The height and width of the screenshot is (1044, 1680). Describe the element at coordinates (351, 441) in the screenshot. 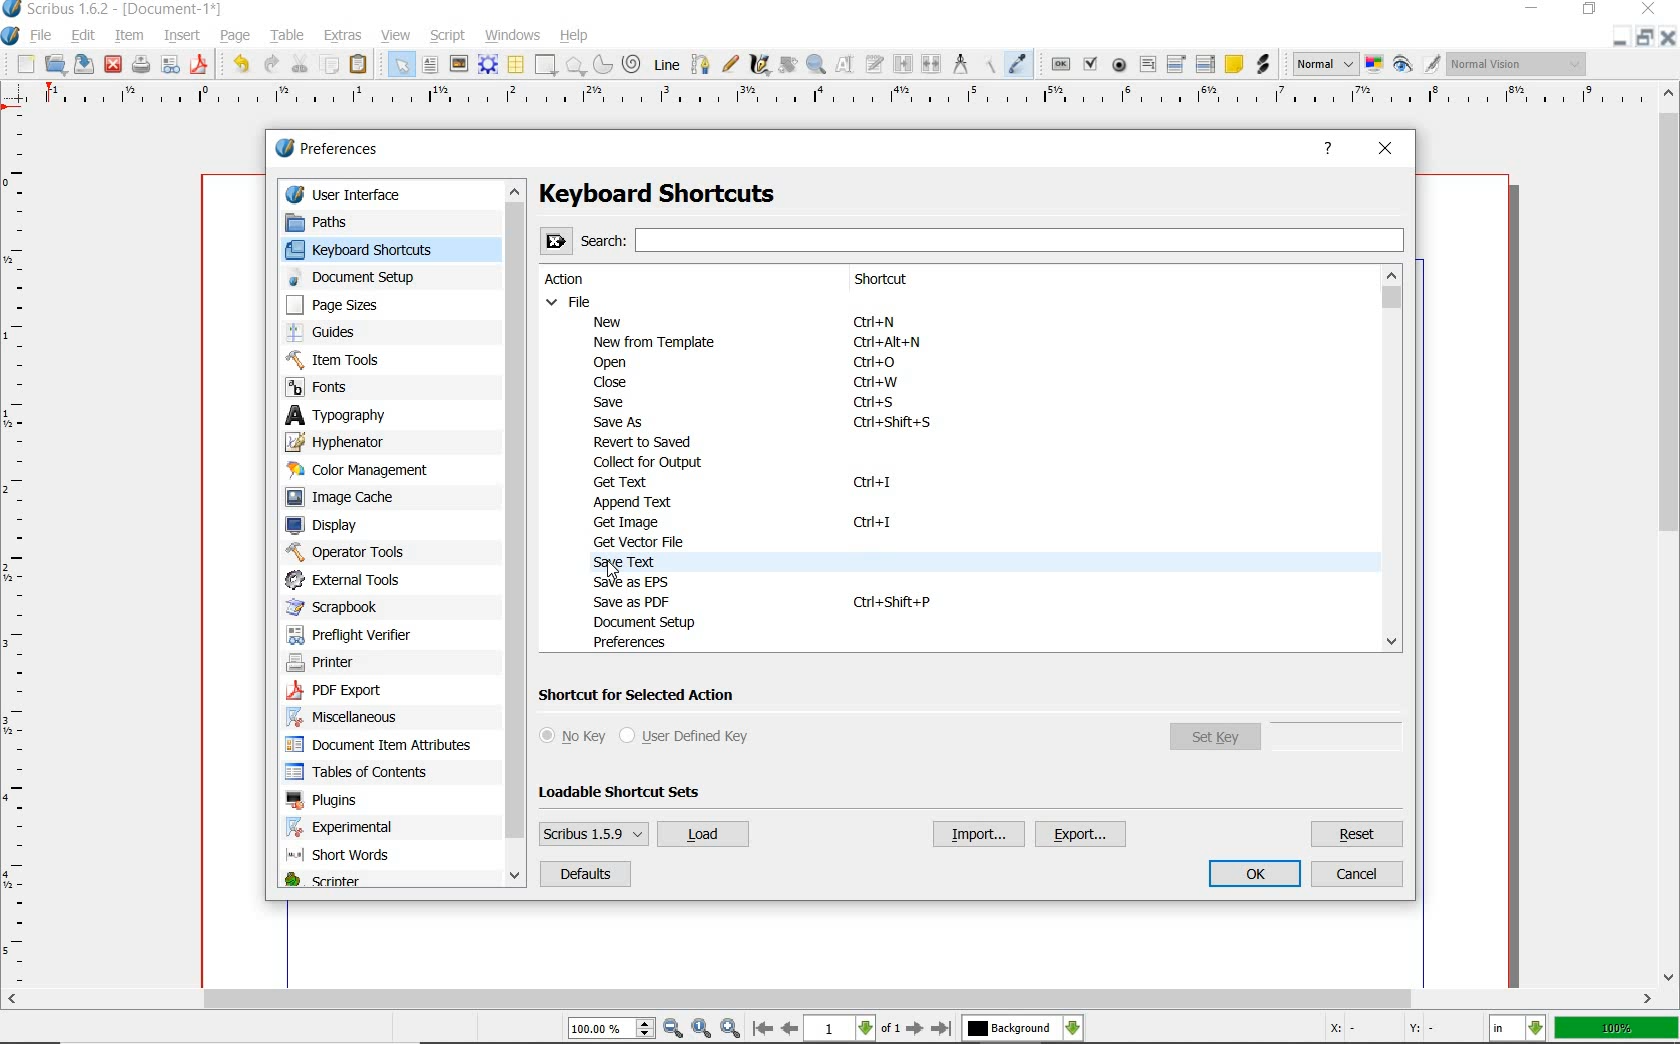

I see `hyphenator` at that location.